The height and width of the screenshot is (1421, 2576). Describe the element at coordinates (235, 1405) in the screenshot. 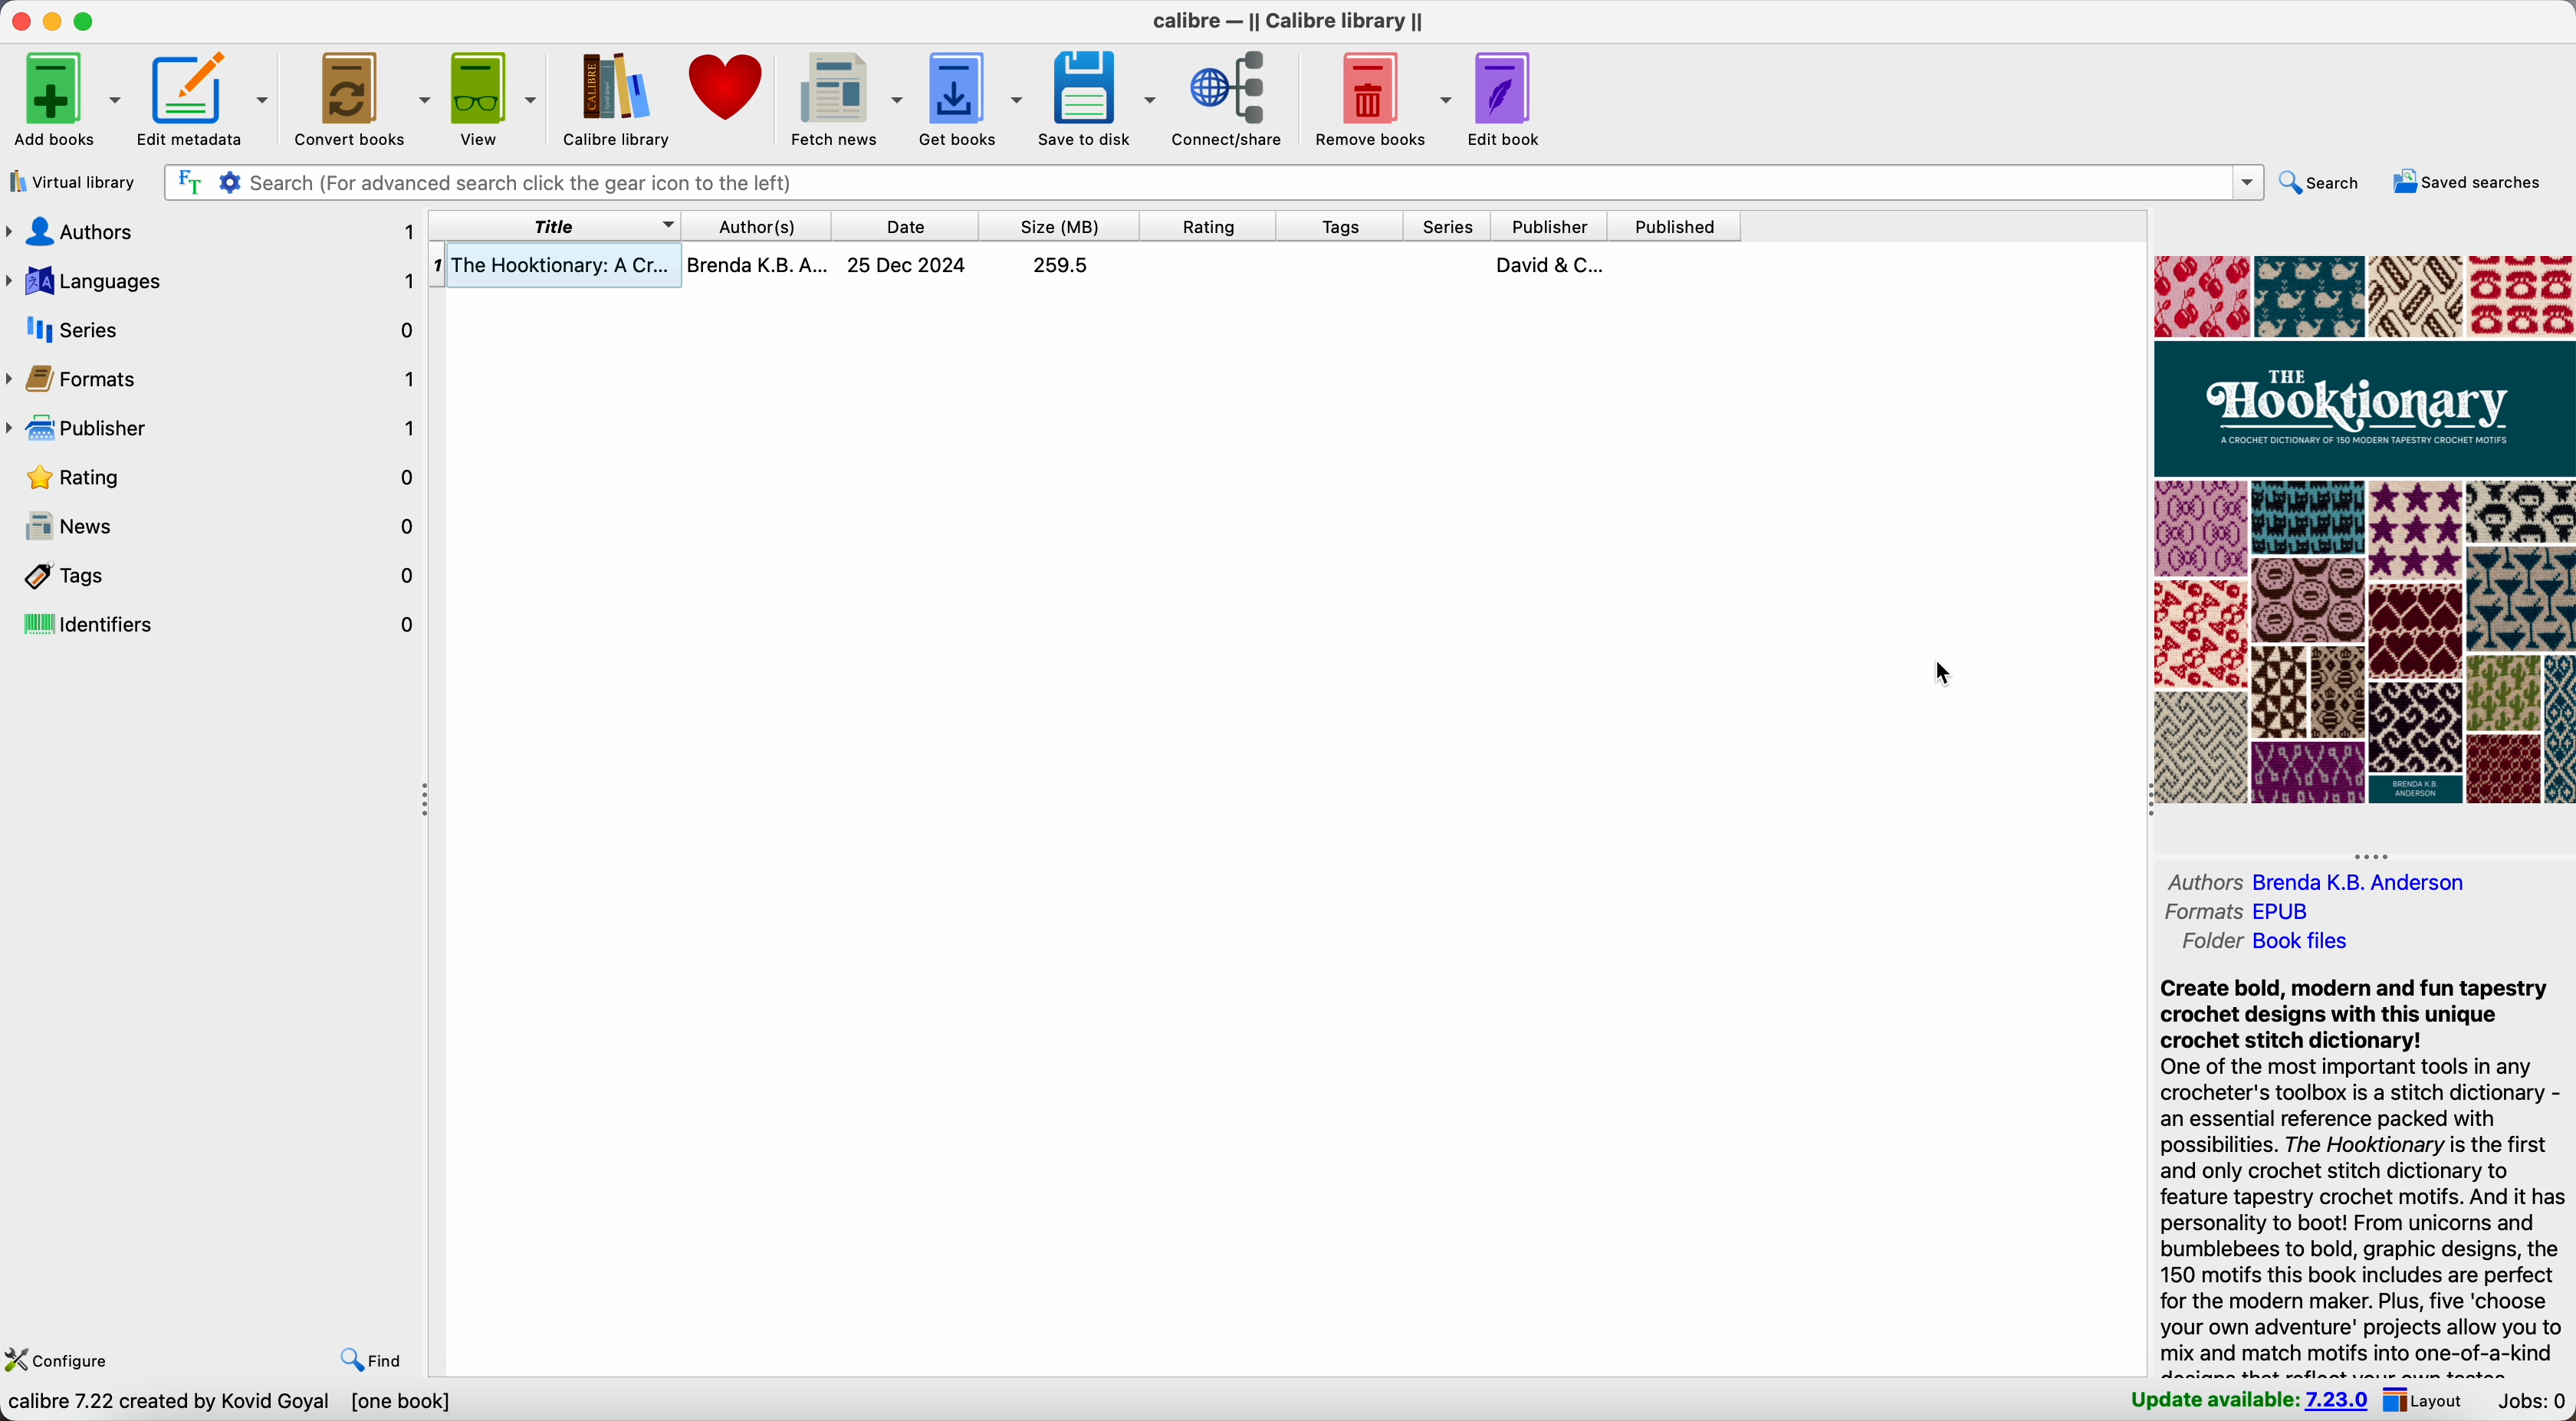

I see `data` at that location.